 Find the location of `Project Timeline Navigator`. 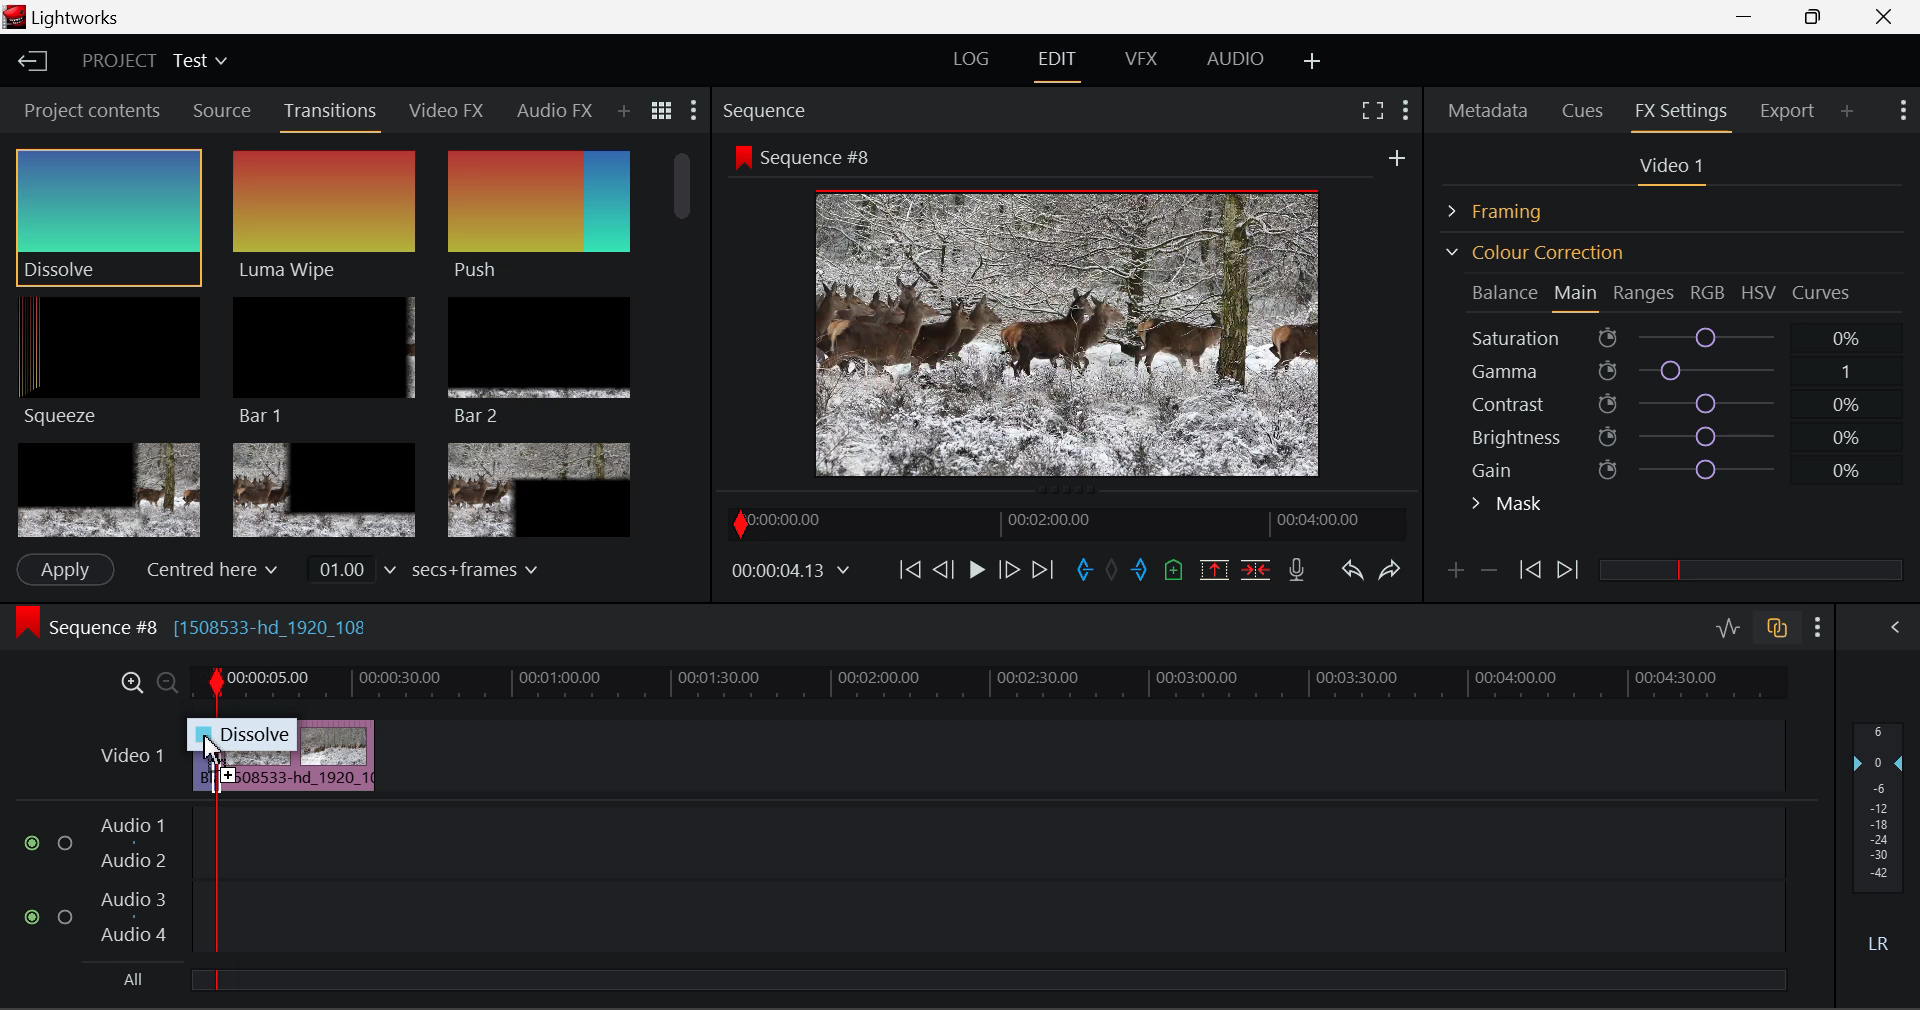

Project Timeline Navigator is located at coordinates (1064, 523).